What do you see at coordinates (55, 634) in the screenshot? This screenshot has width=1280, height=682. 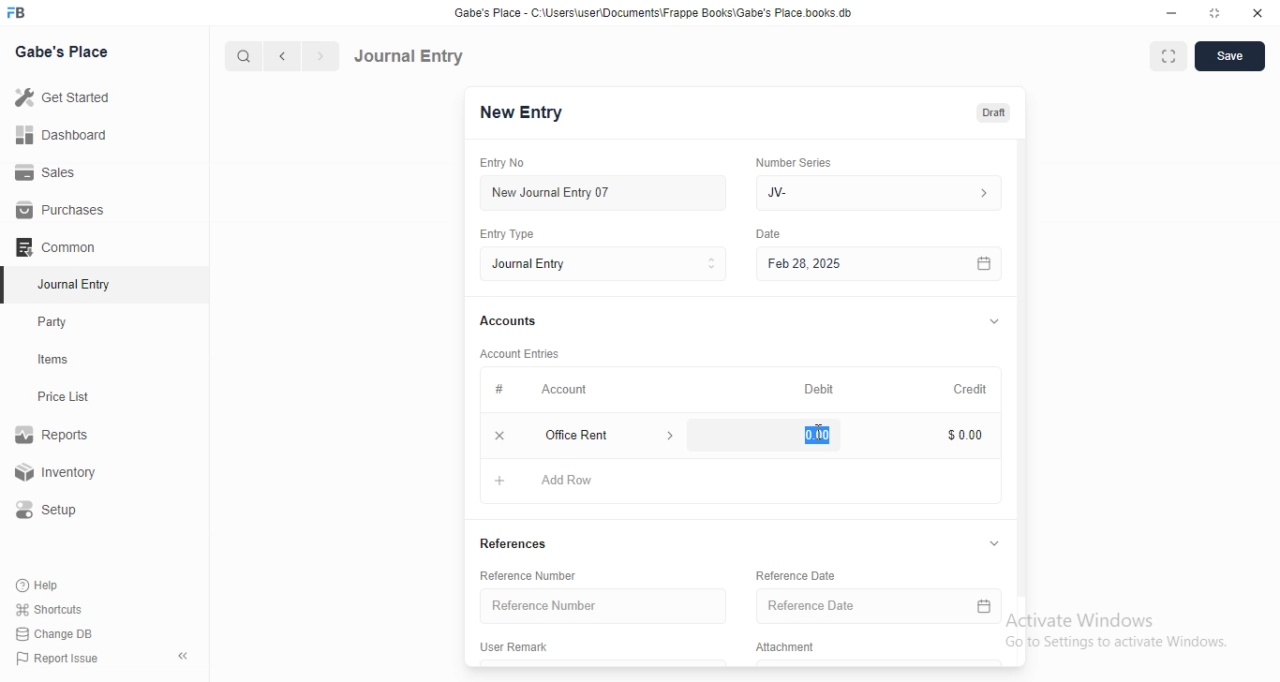 I see `‘Change DB` at bounding box center [55, 634].